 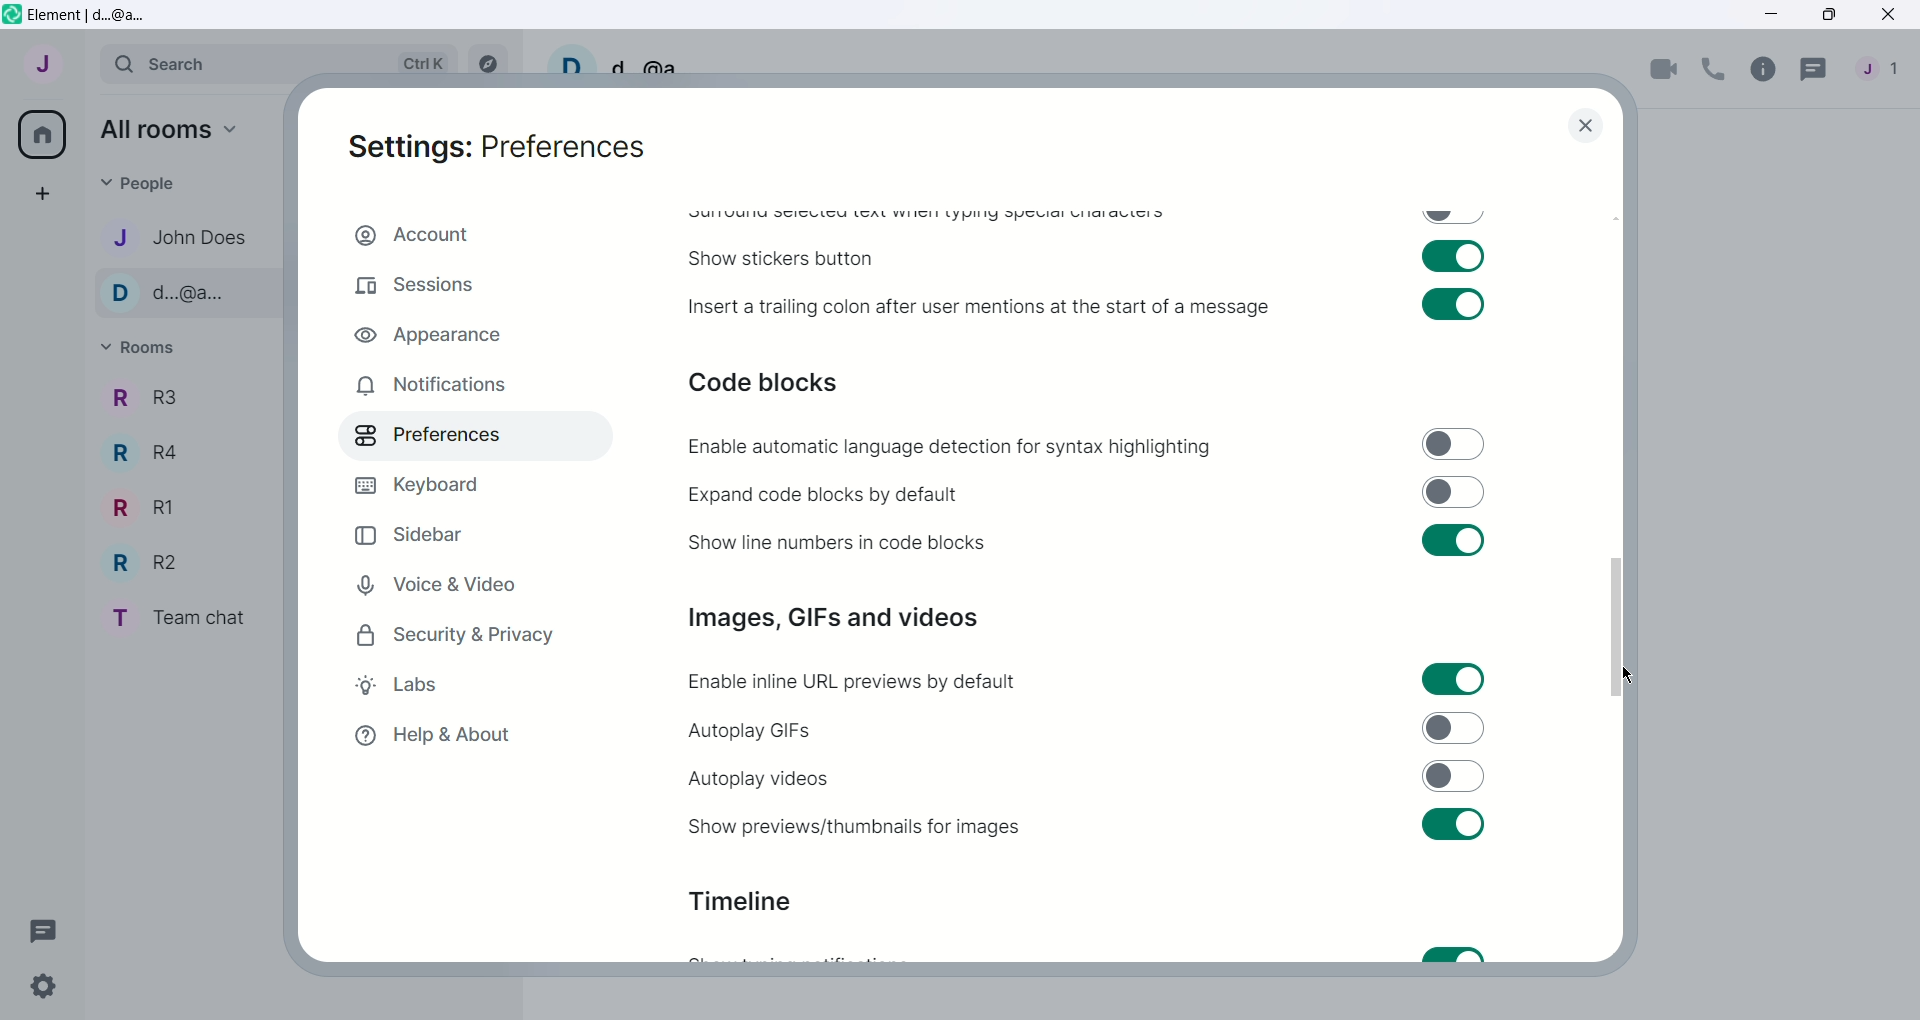 I want to click on d...@a... - Contact name, so click(x=193, y=294).